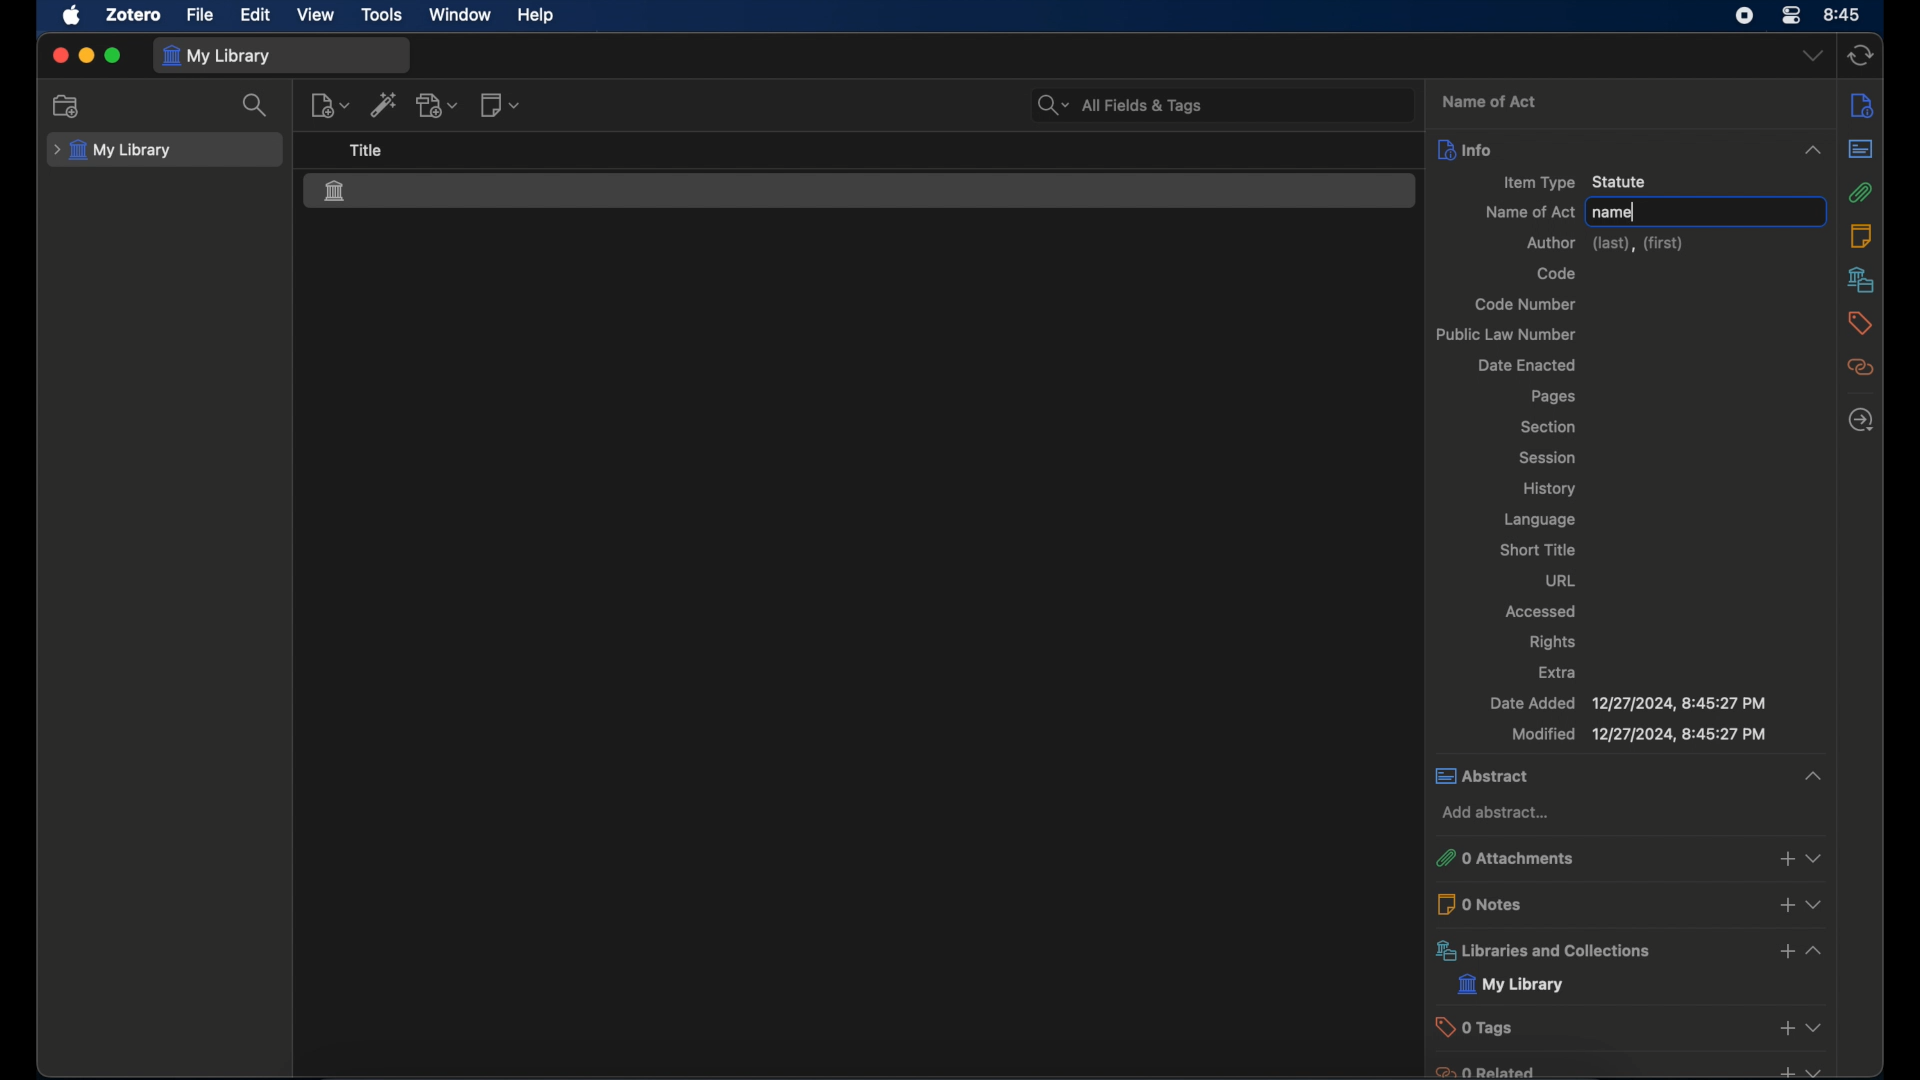 The width and height of the screenshot is (1920, 1080). What do you see at coordinates (1784, 904) in the screenshot?
I see `add notes` at bounding box center [1784, 904].